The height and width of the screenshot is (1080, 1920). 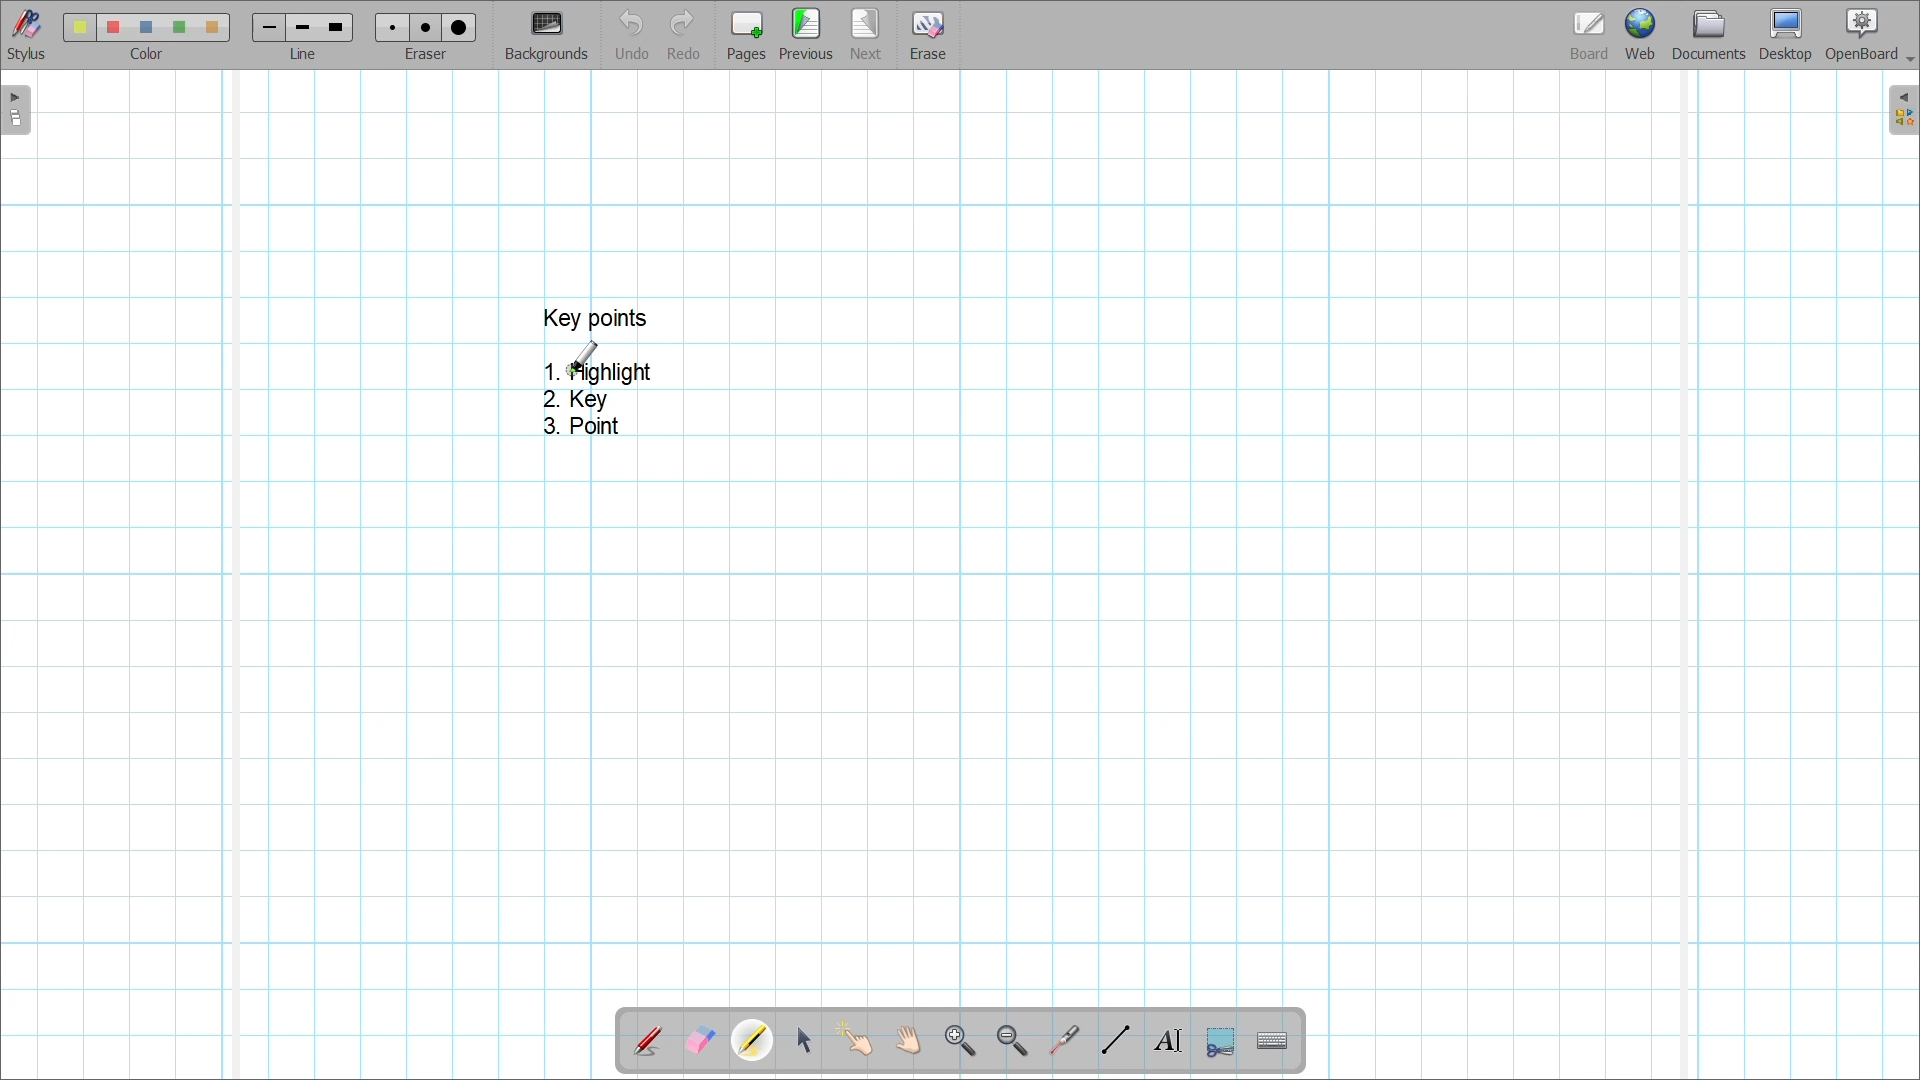 What do you see at coordinates (746, 36) in the screenshot?
I see `Add page` at bounding box center [746, 36].